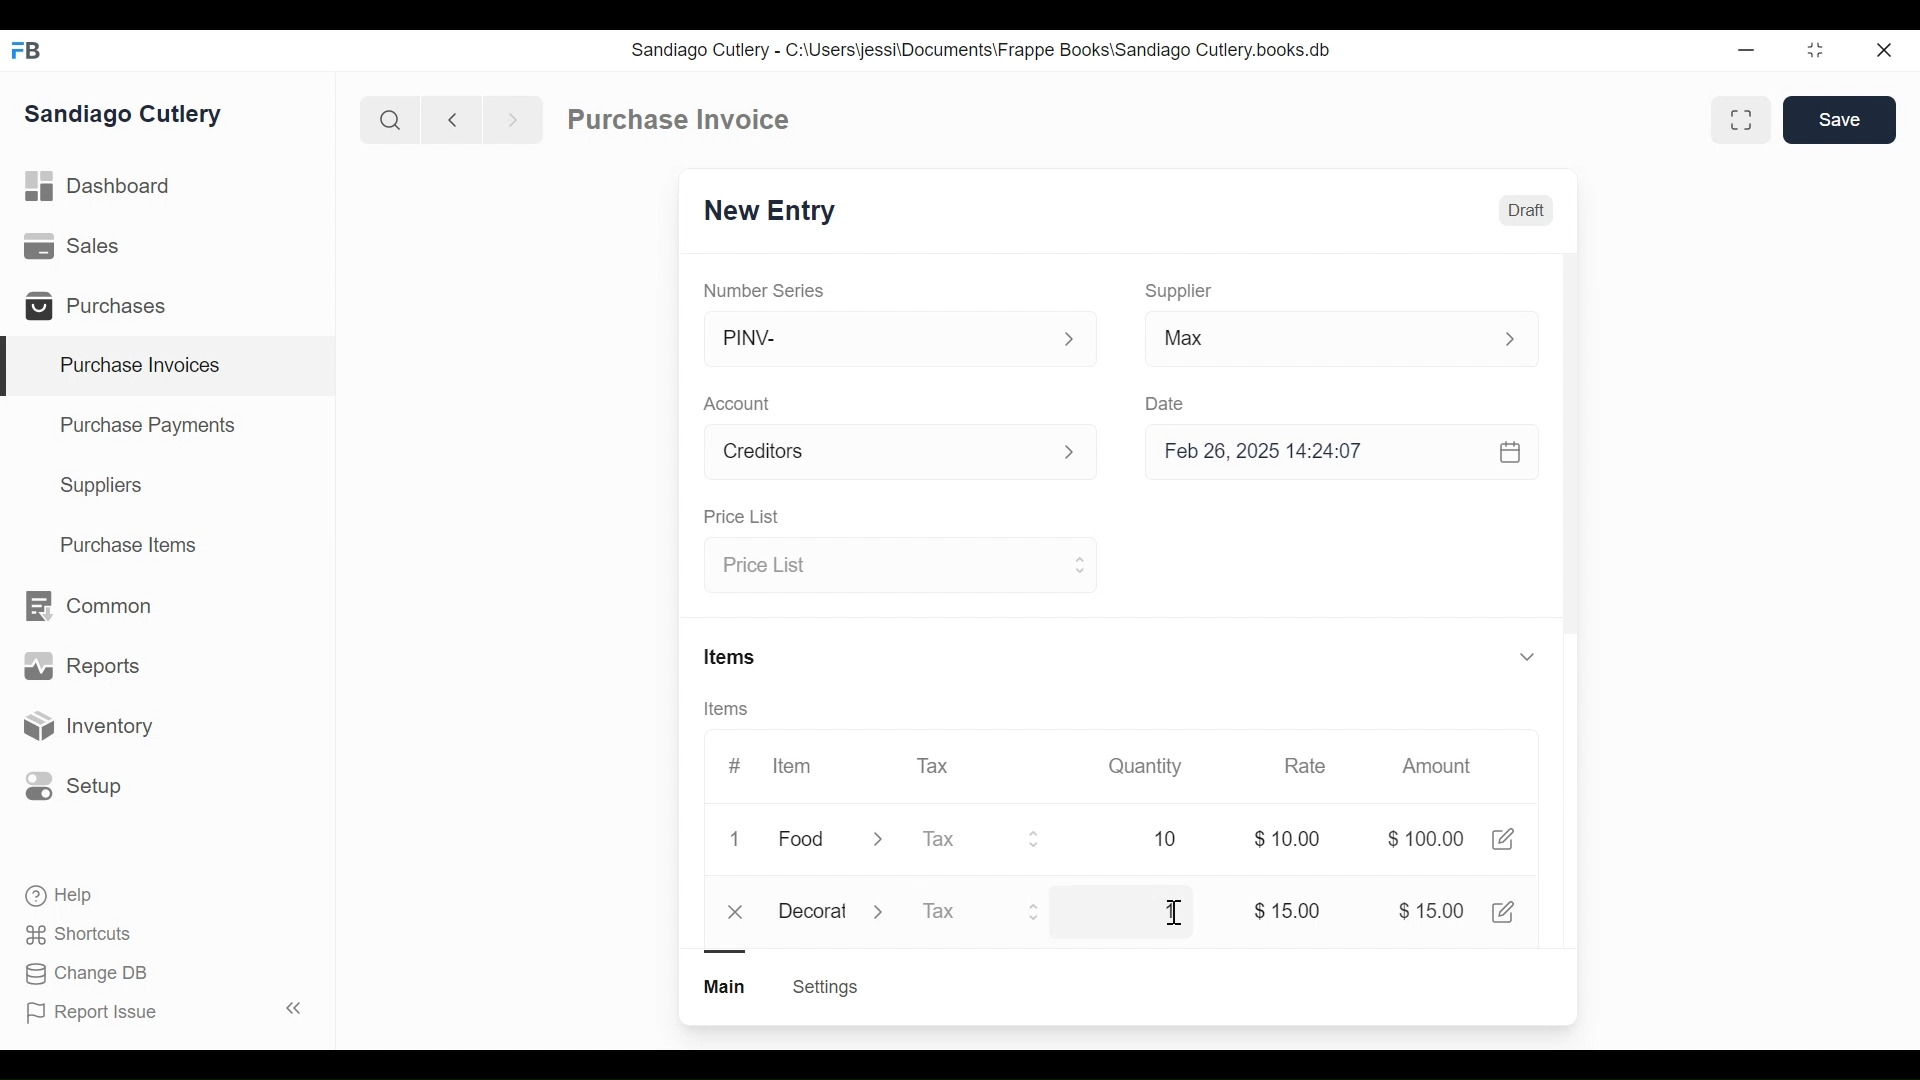 This screenshot has height=1080, width=1920. I want to click on Dashboard, so click(100, 187).